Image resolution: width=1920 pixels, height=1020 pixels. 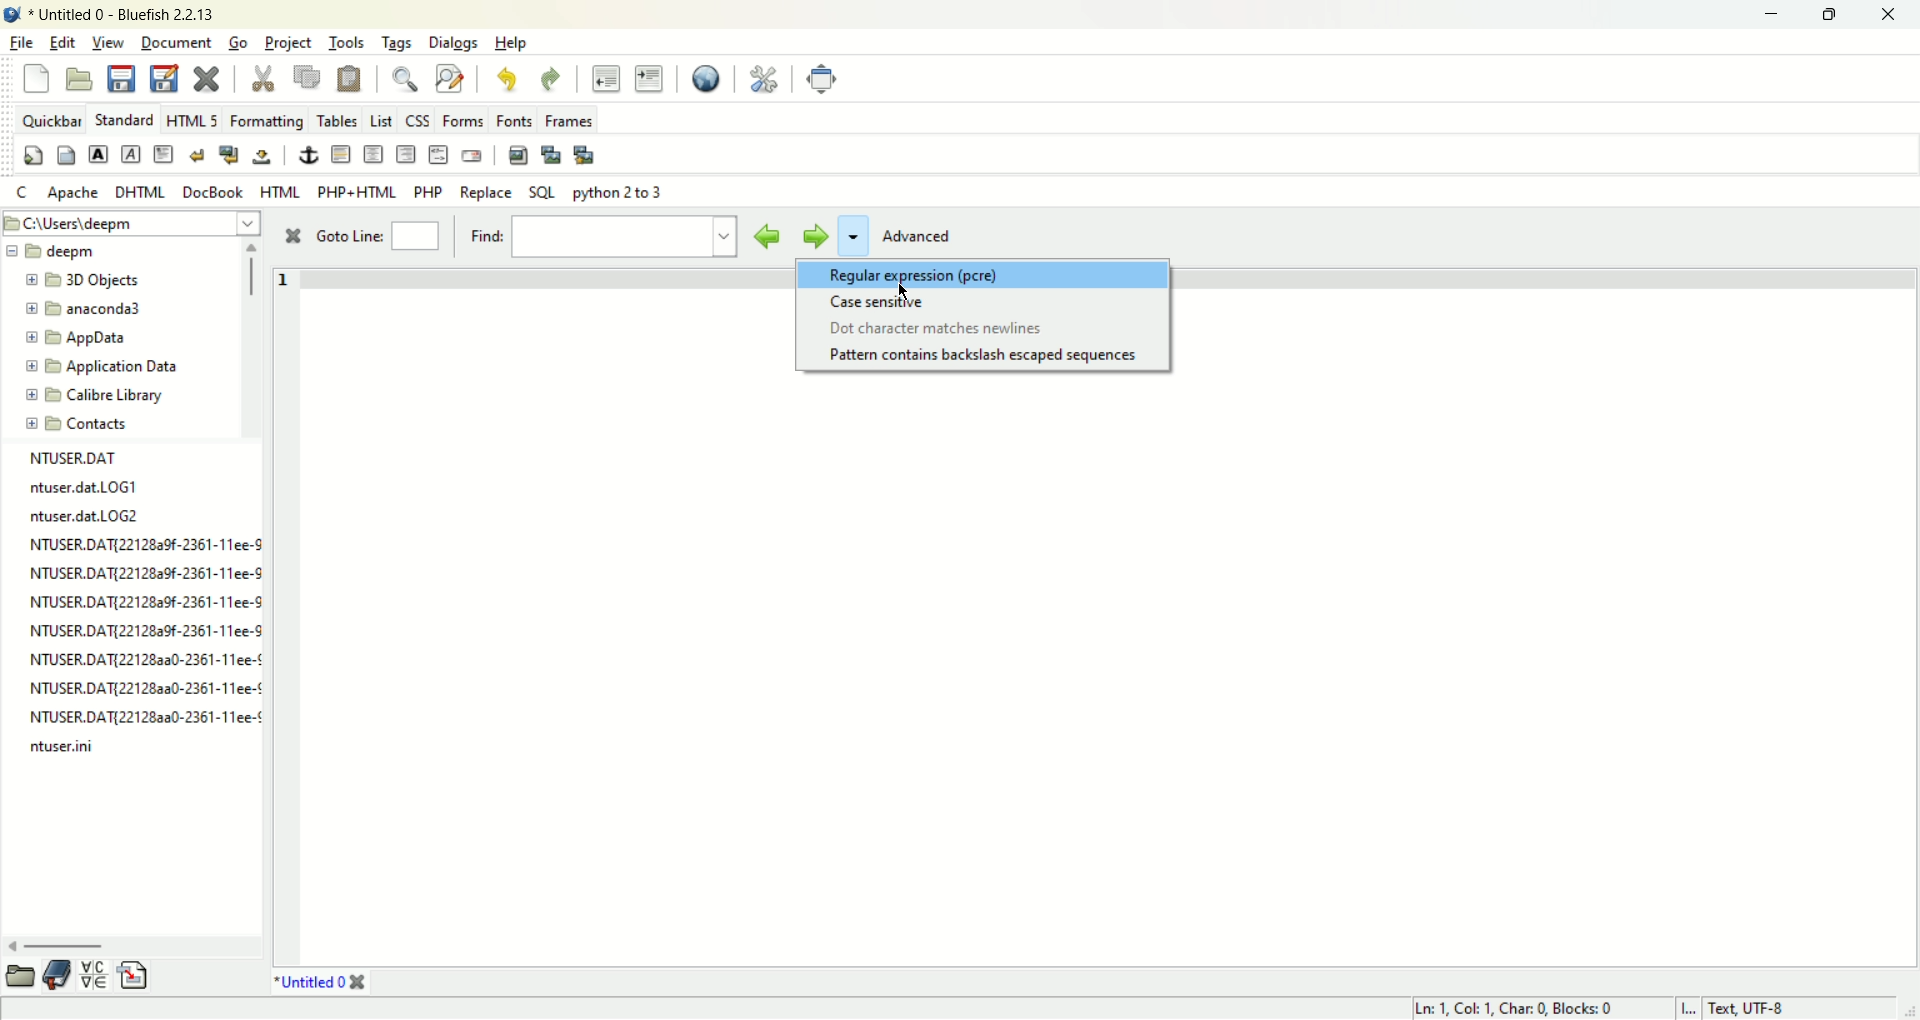 What do you see at coordinates (438, 155) in the screenshot?
I see `HTML comment` at bounding box center [438, 155].